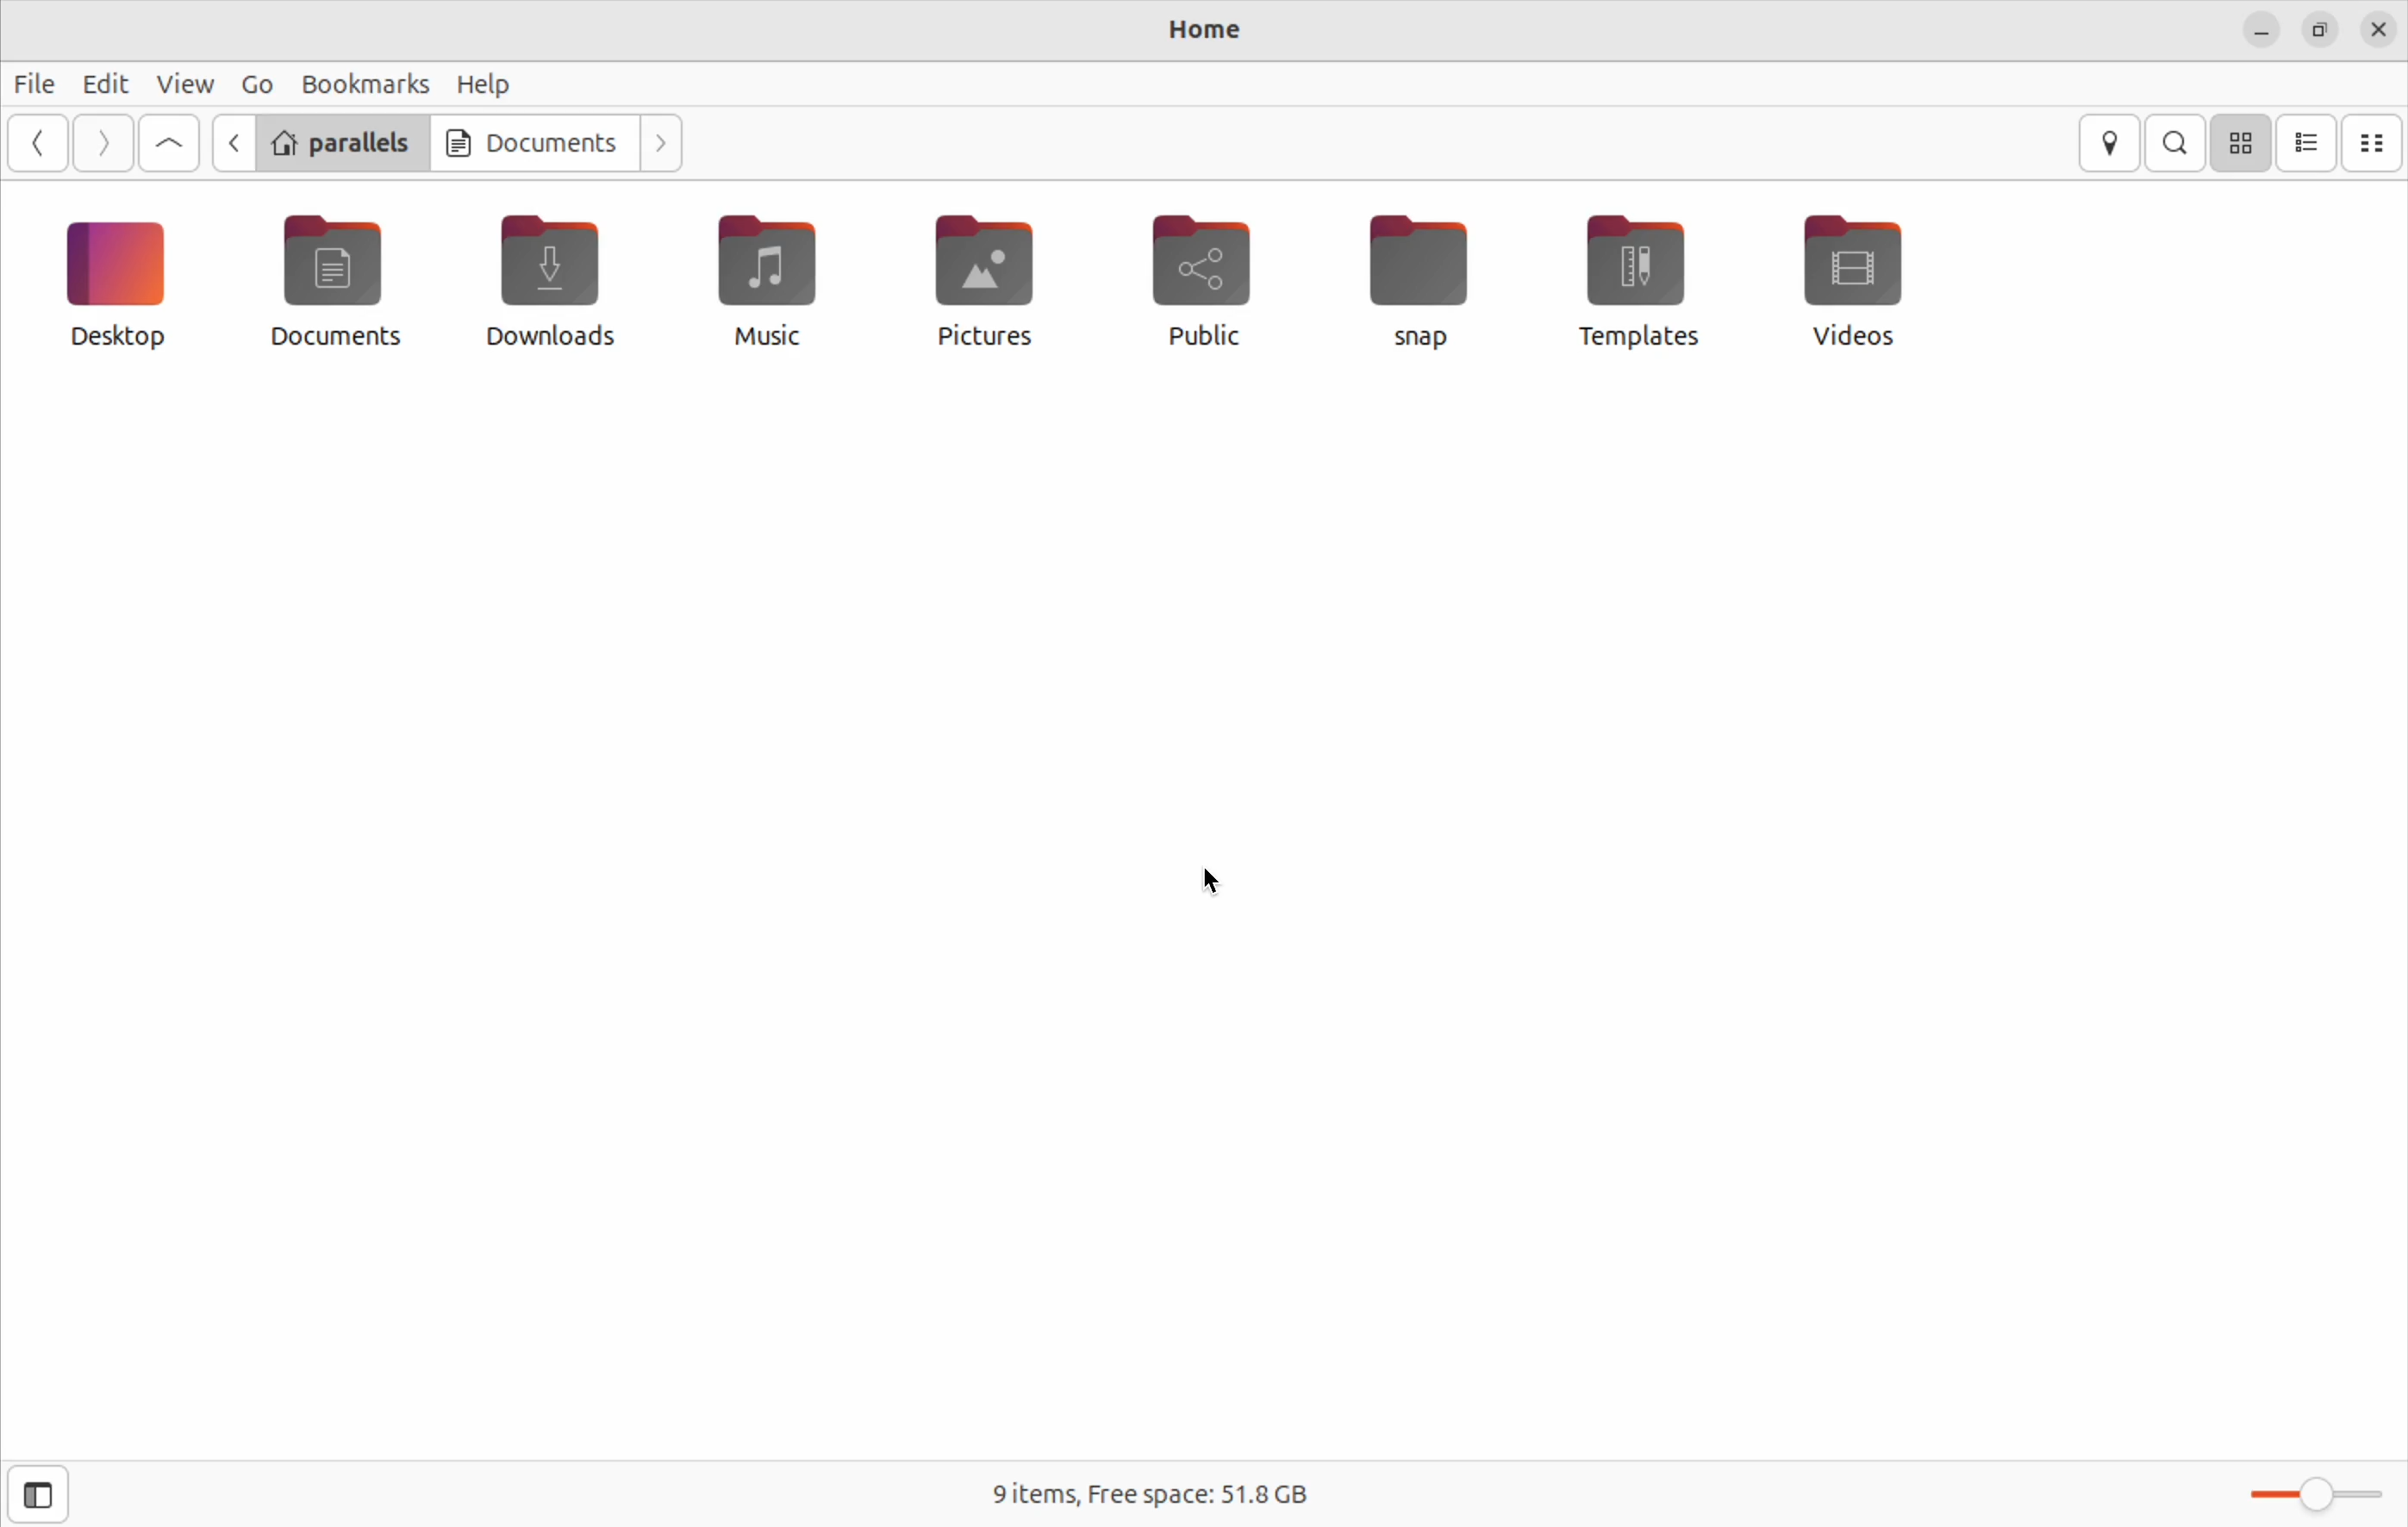 The height and width of the screenshot is (1527, 2408). What do you see at coordinates (125, 290) in the screenshot?
I see `desktop` at bounding box center [125, 290].